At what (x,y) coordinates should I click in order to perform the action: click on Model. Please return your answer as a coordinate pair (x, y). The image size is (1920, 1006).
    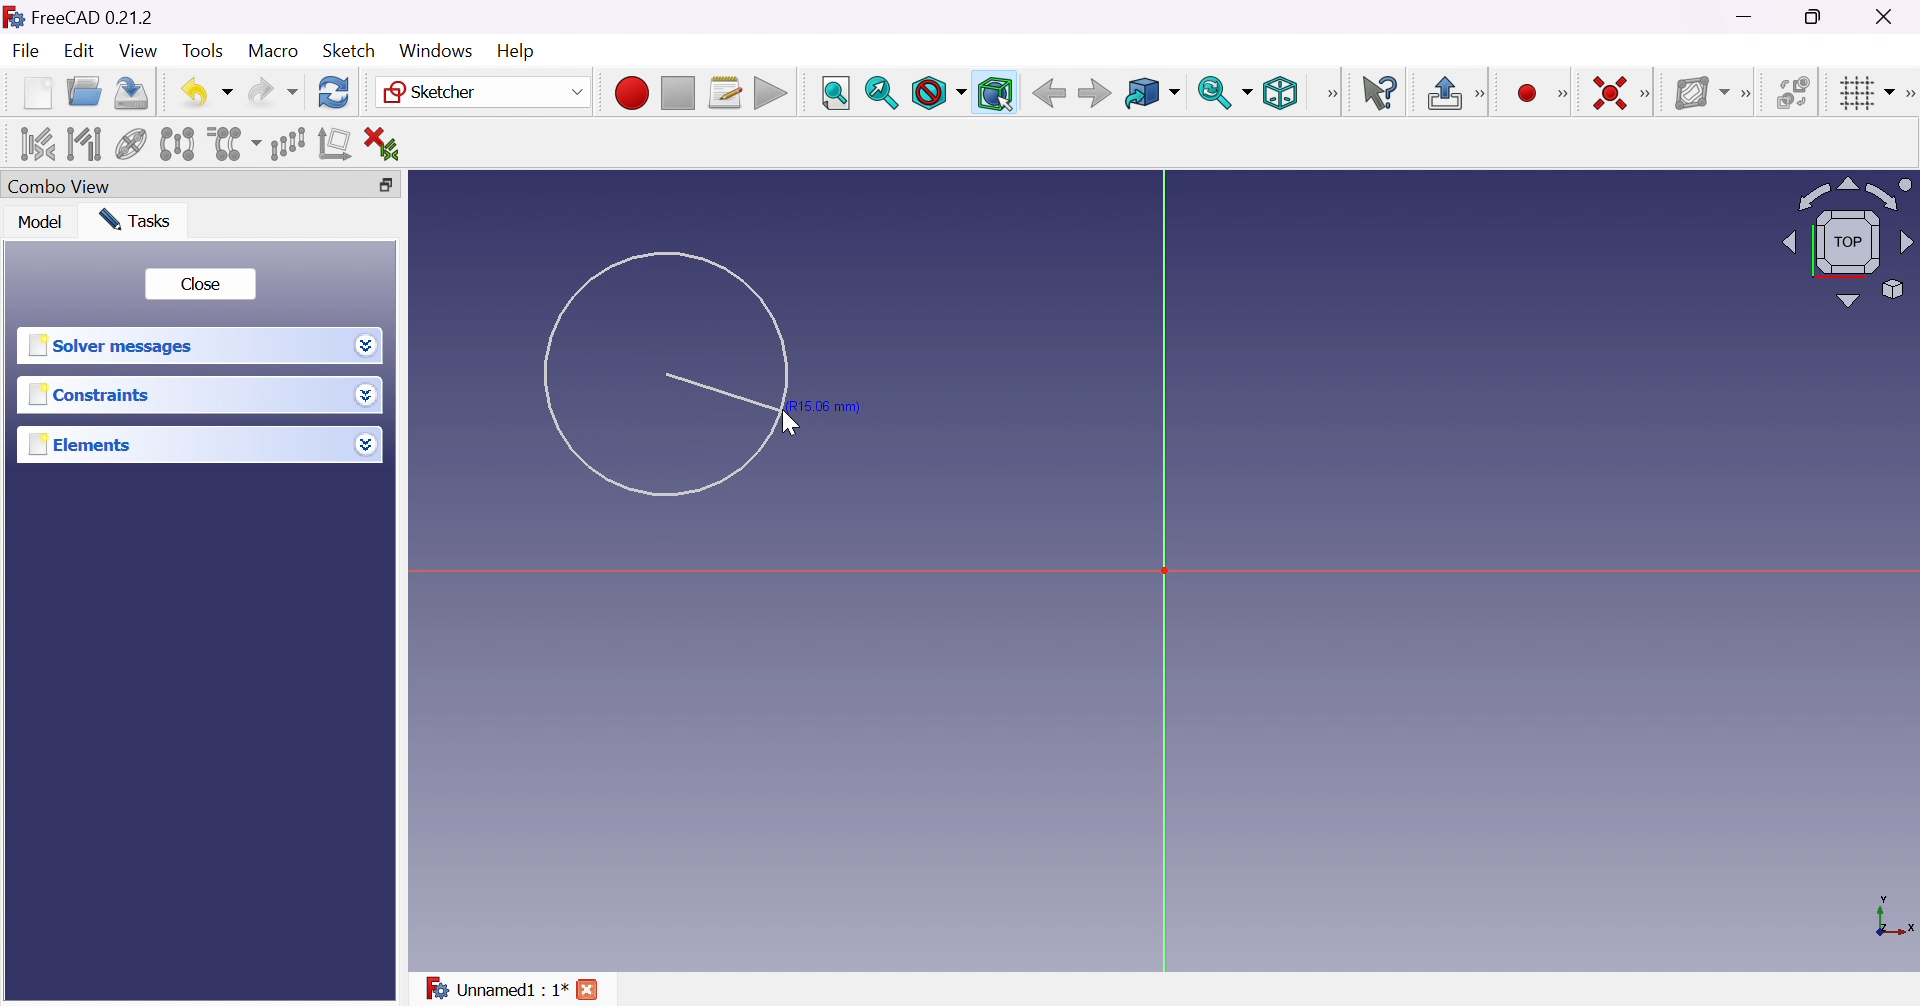
    Looking at the image, I should click on (39, 222).